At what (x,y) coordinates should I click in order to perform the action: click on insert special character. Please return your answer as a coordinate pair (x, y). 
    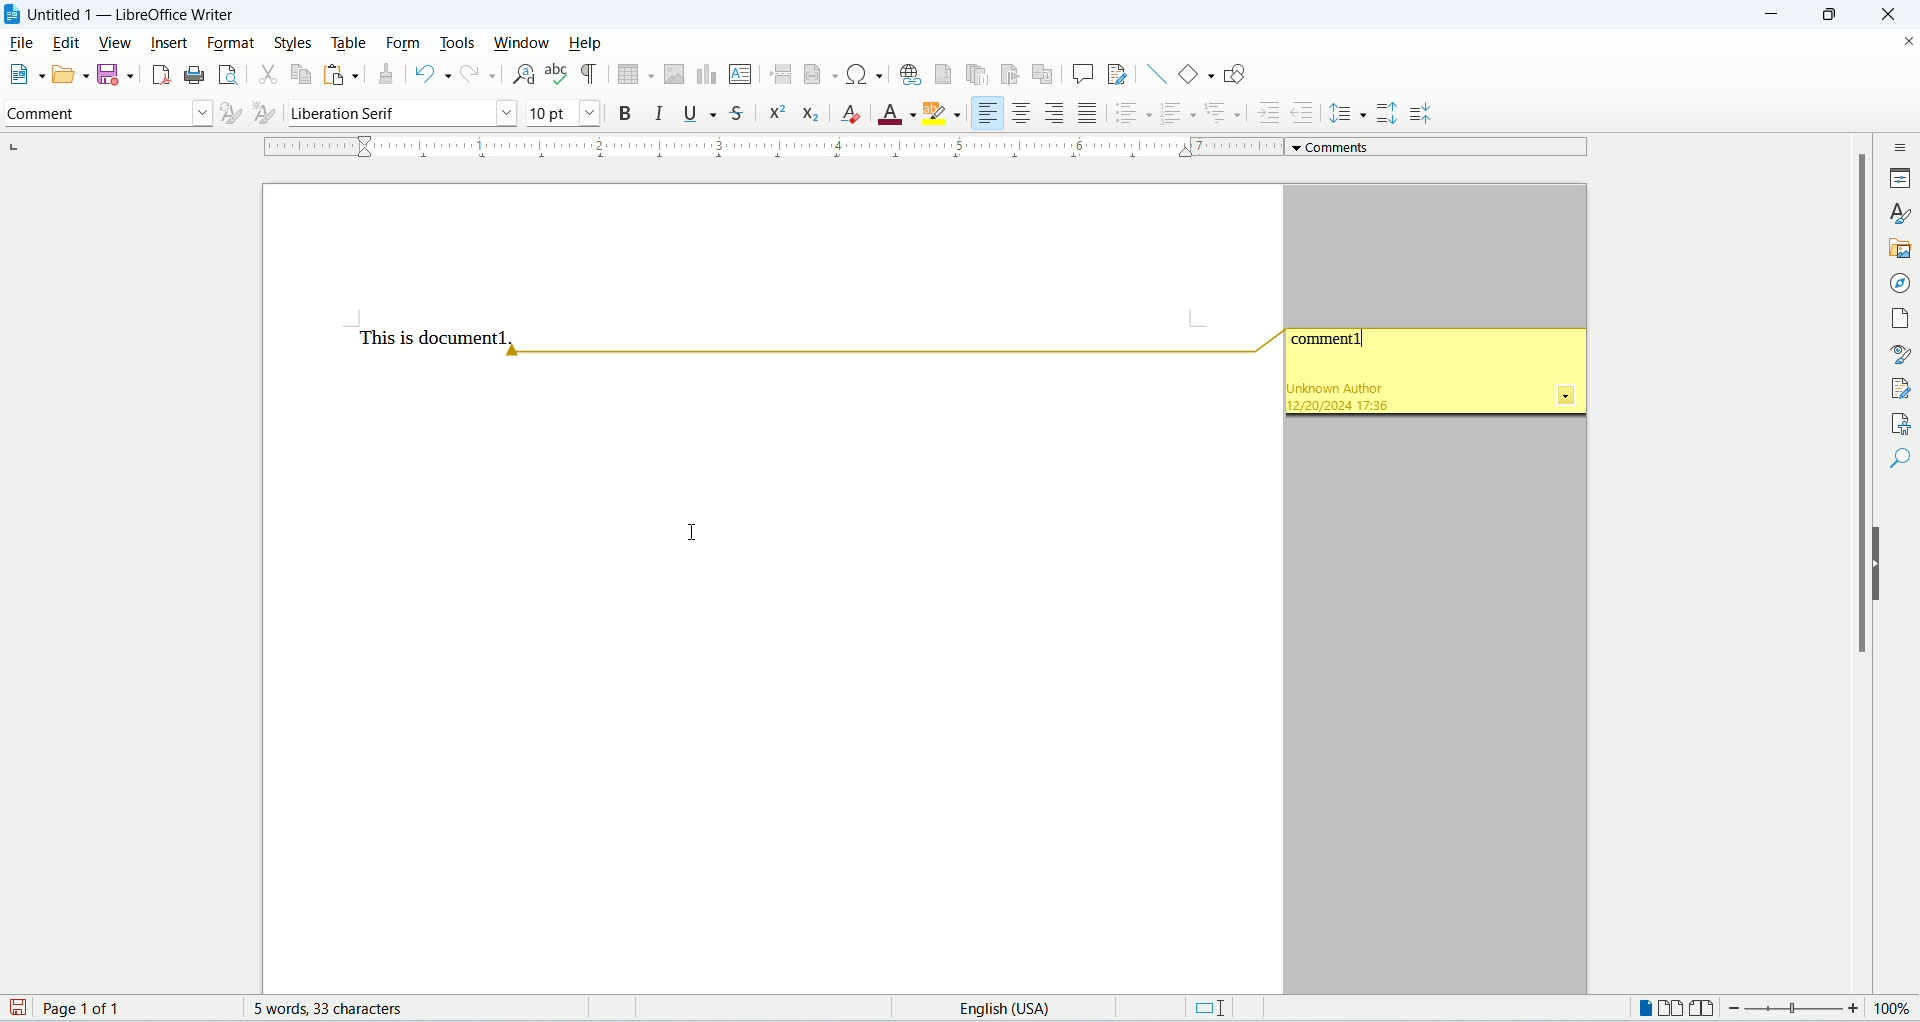
    Looking at the image, I should click on (867, 74).